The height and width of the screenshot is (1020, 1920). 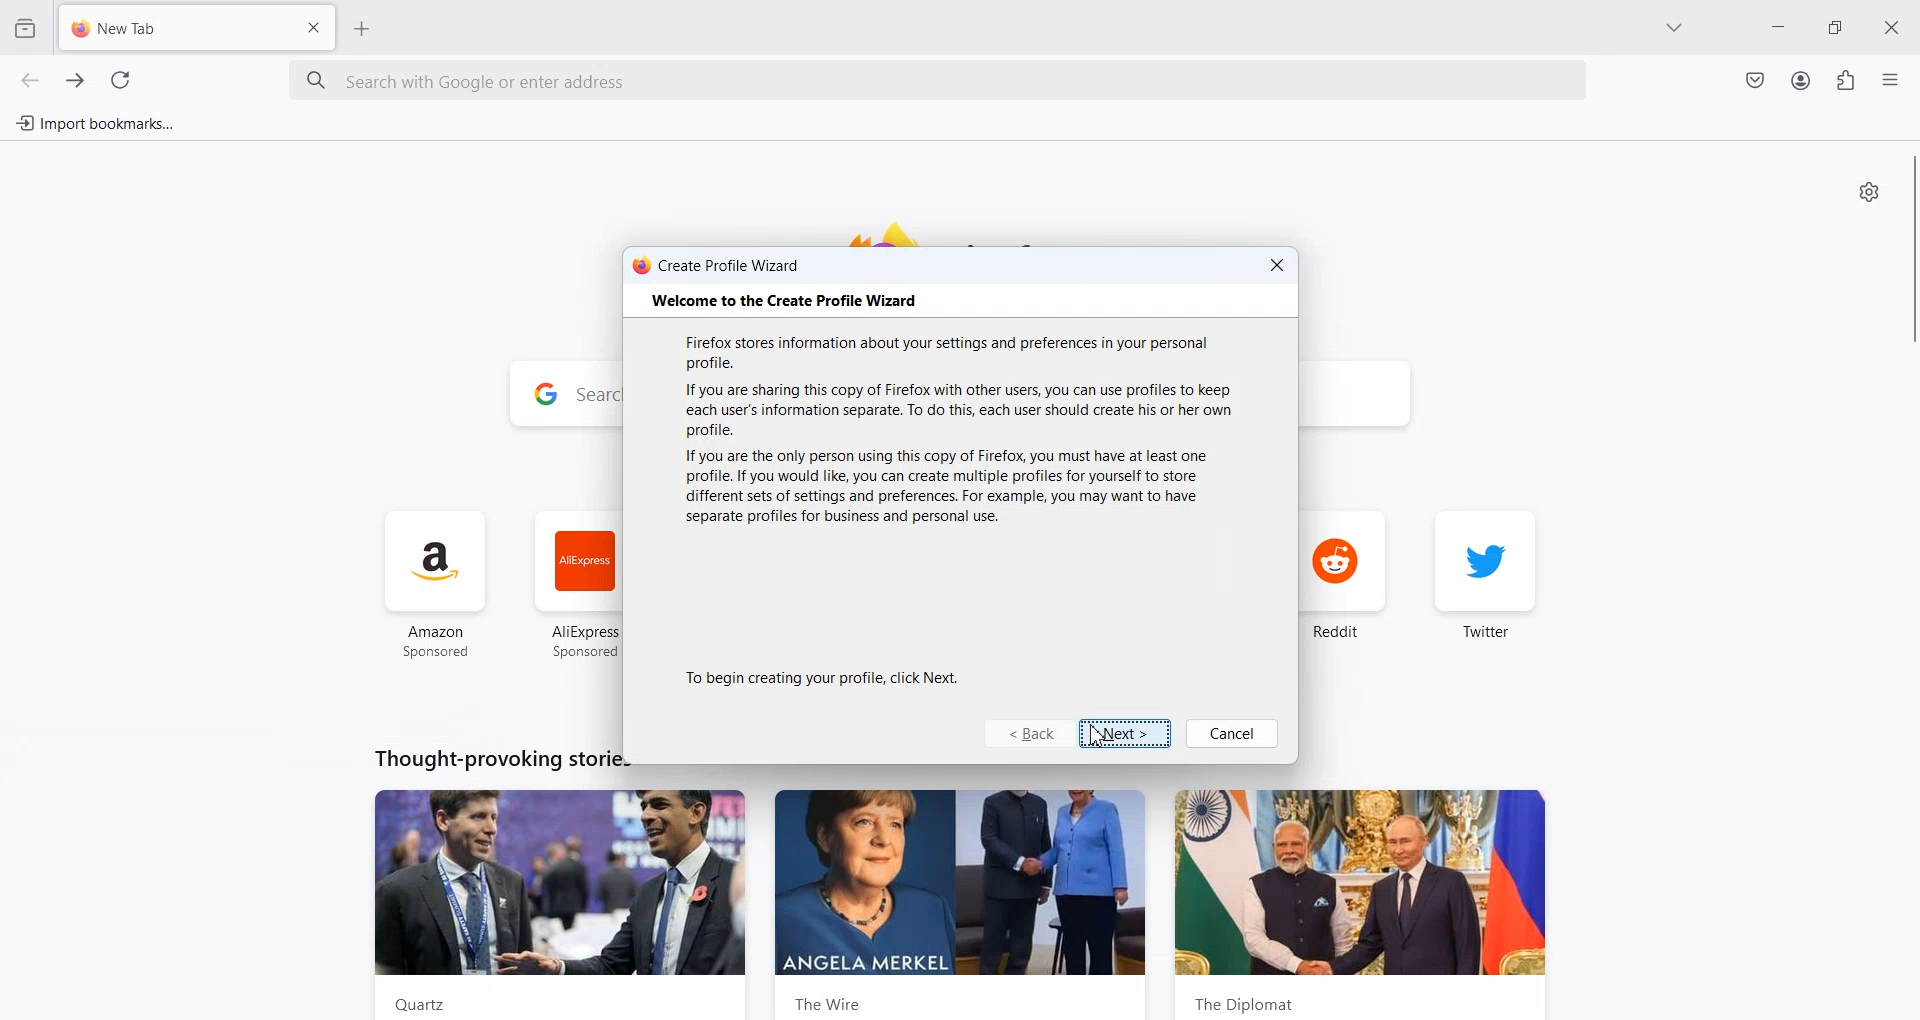 What do you see at coordinates (1869, 191) in the screenshot?
I see `Personalize new tab ` at bounding box center [1869, 191].